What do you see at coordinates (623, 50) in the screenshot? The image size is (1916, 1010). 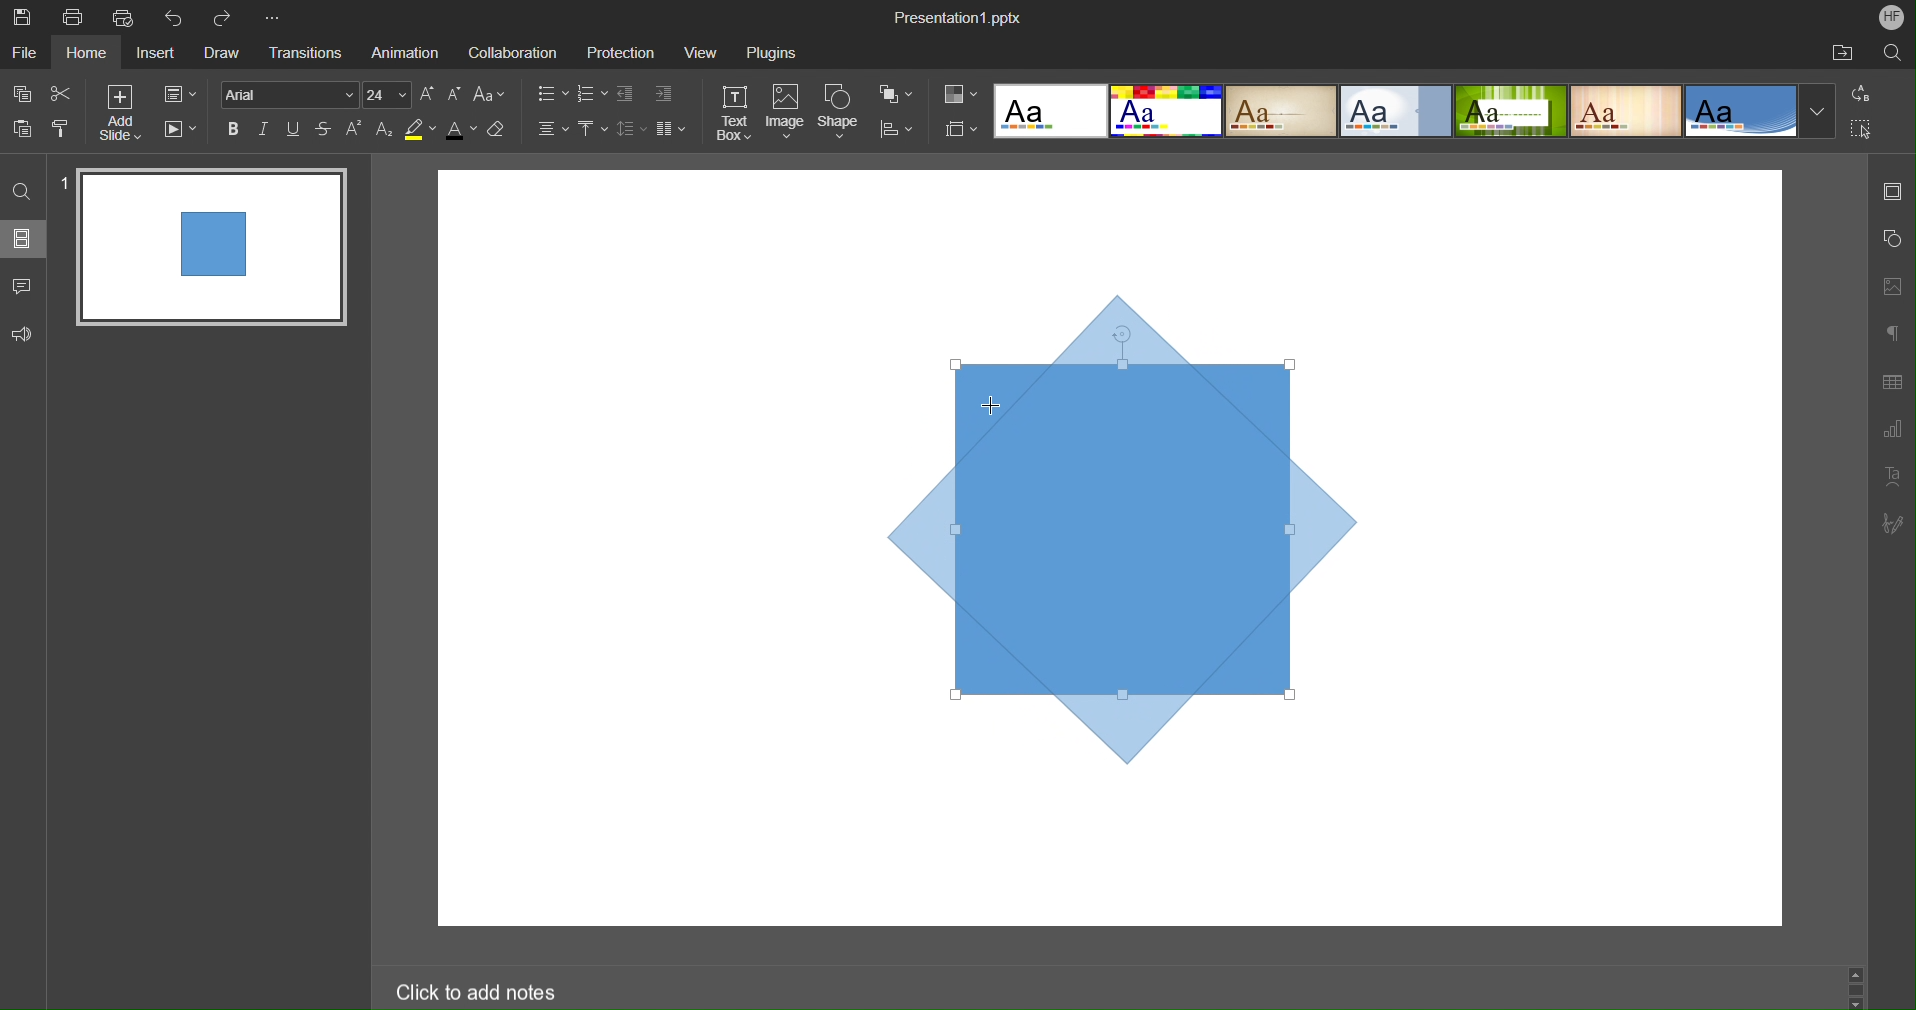 I see `Protection` at bounding box center [623, 50].